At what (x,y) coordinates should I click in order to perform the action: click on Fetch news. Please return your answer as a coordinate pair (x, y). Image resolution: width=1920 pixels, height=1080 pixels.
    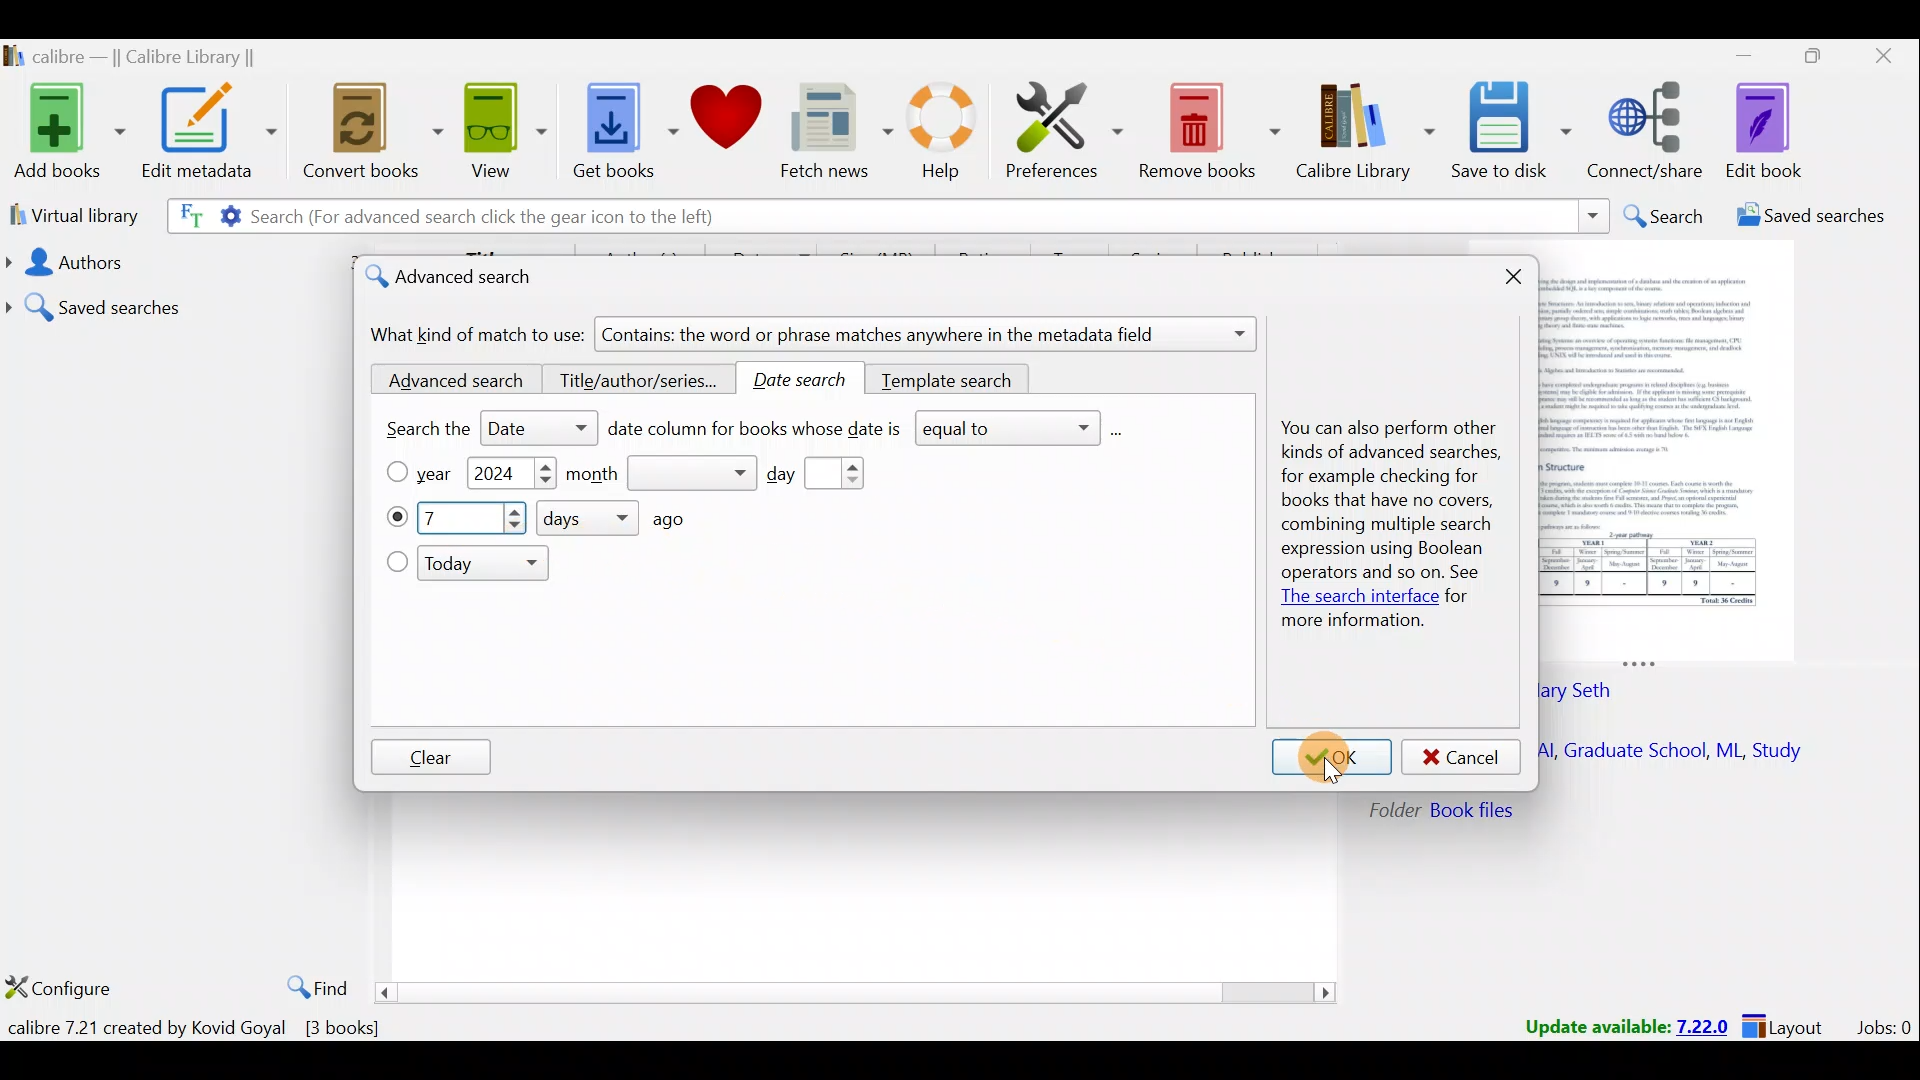
    Looking at the image, I should click on (836, 132).